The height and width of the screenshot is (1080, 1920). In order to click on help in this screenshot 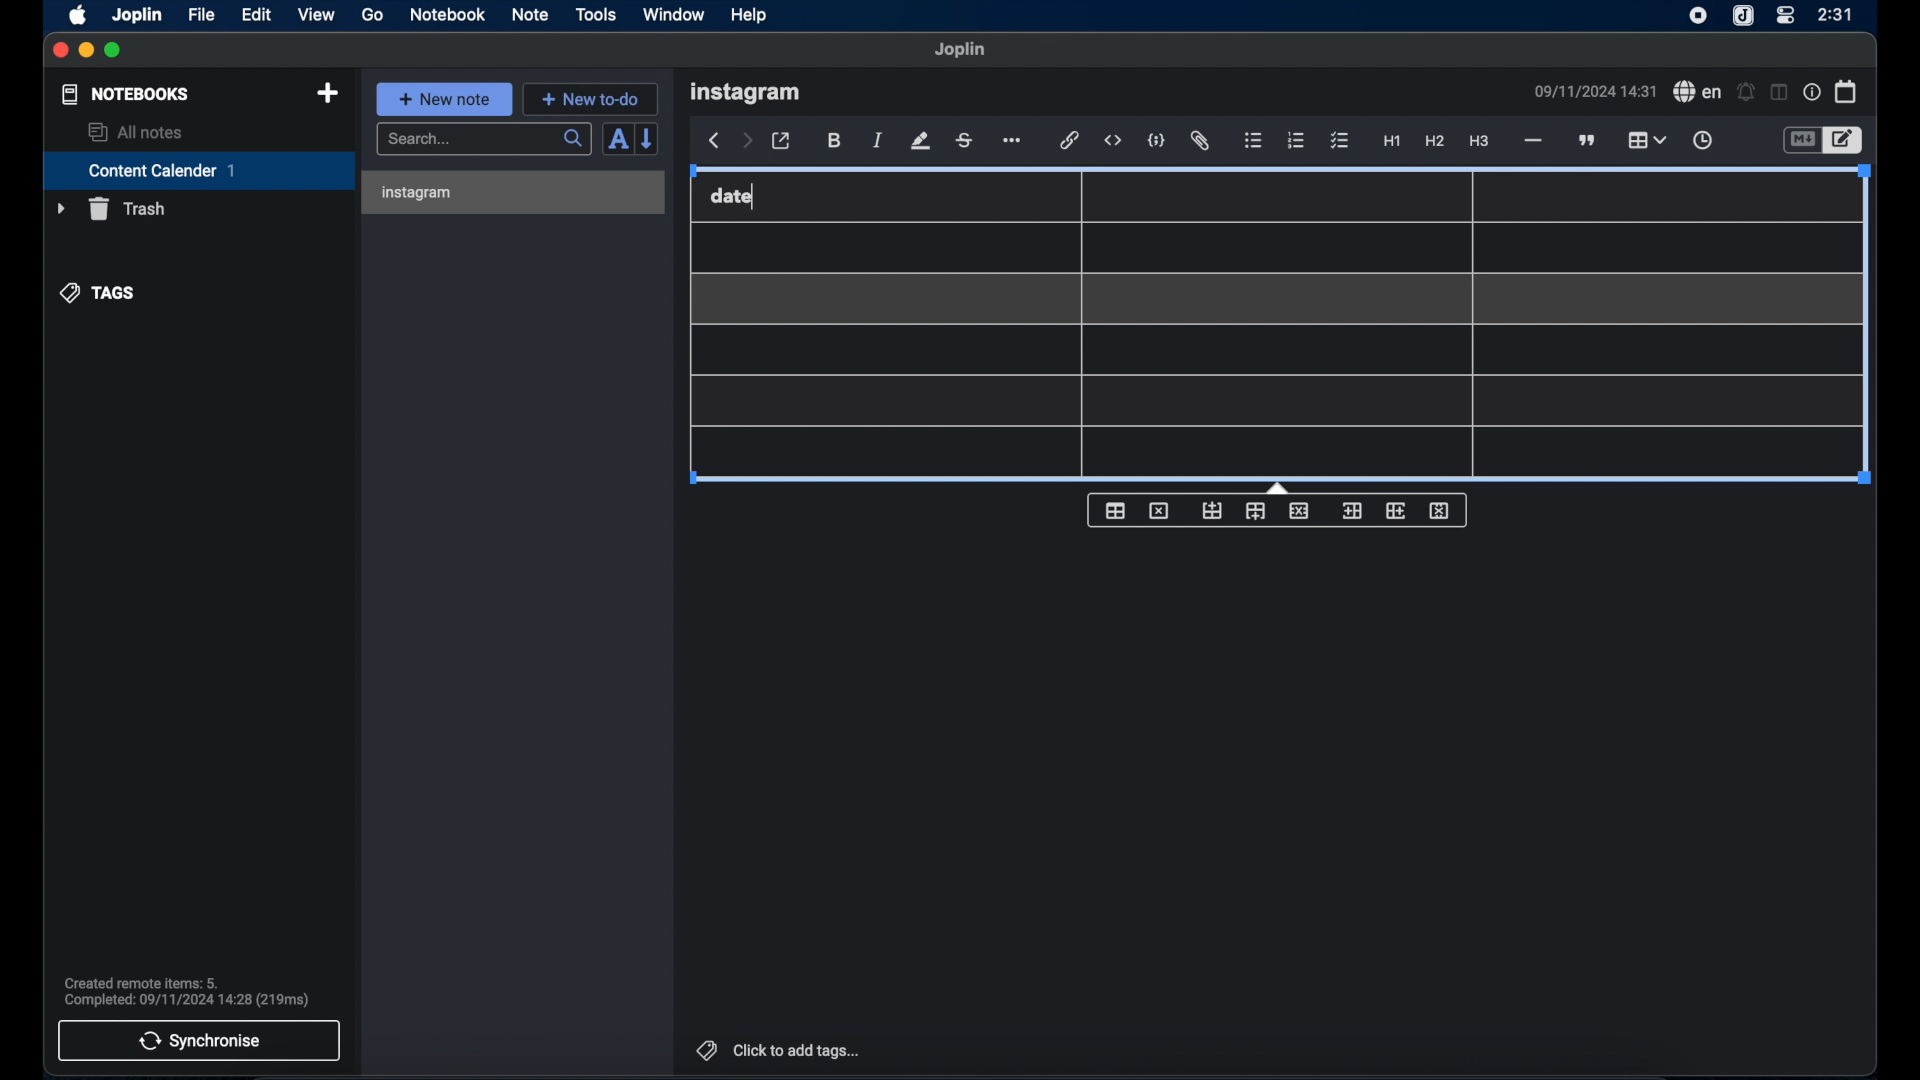, I will do `click(751, 16)`.